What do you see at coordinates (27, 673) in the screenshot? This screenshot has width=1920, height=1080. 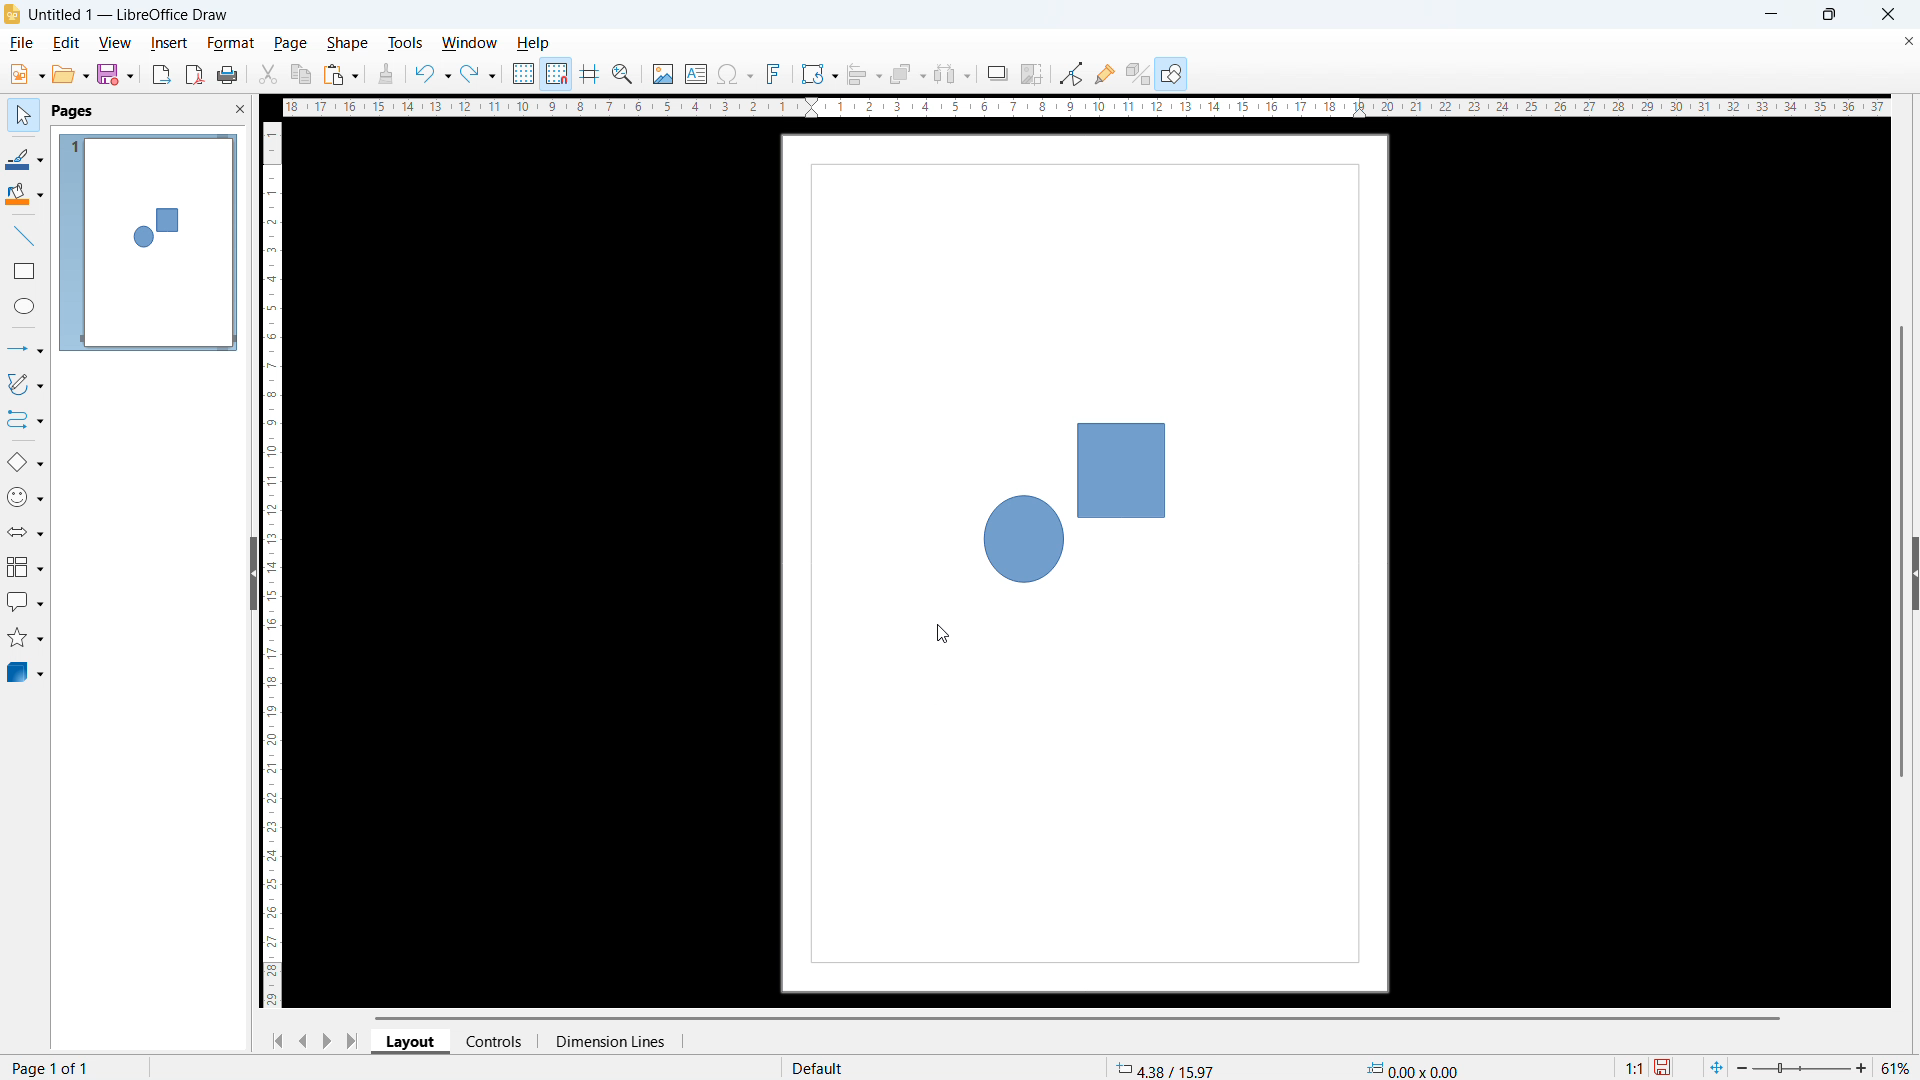 I see `3D object` at bounding box center [27, 673].